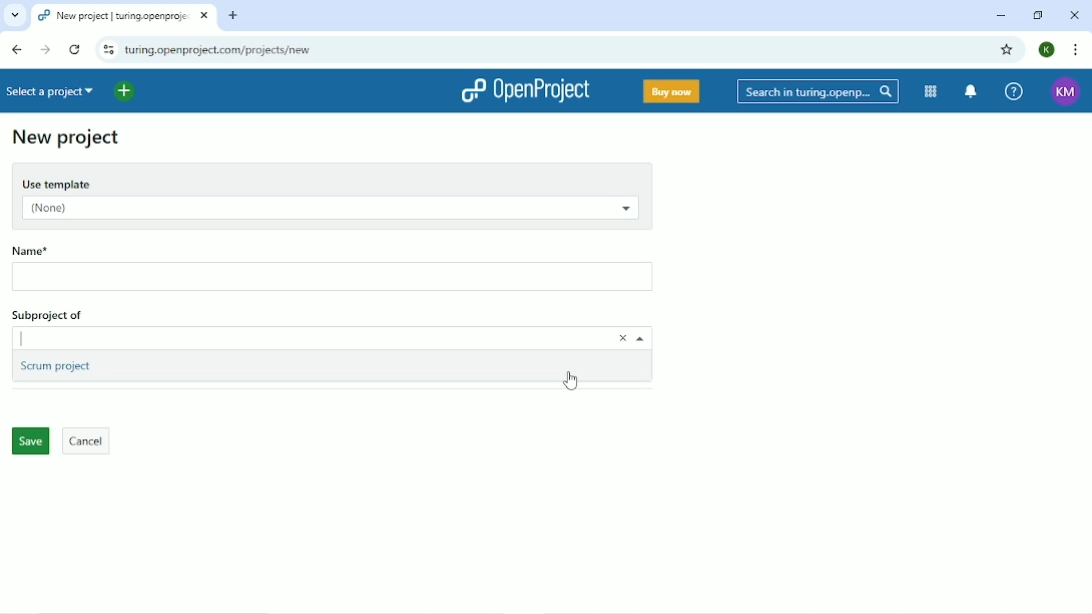  I want to click on Open quick add menu, so click(126, 92).